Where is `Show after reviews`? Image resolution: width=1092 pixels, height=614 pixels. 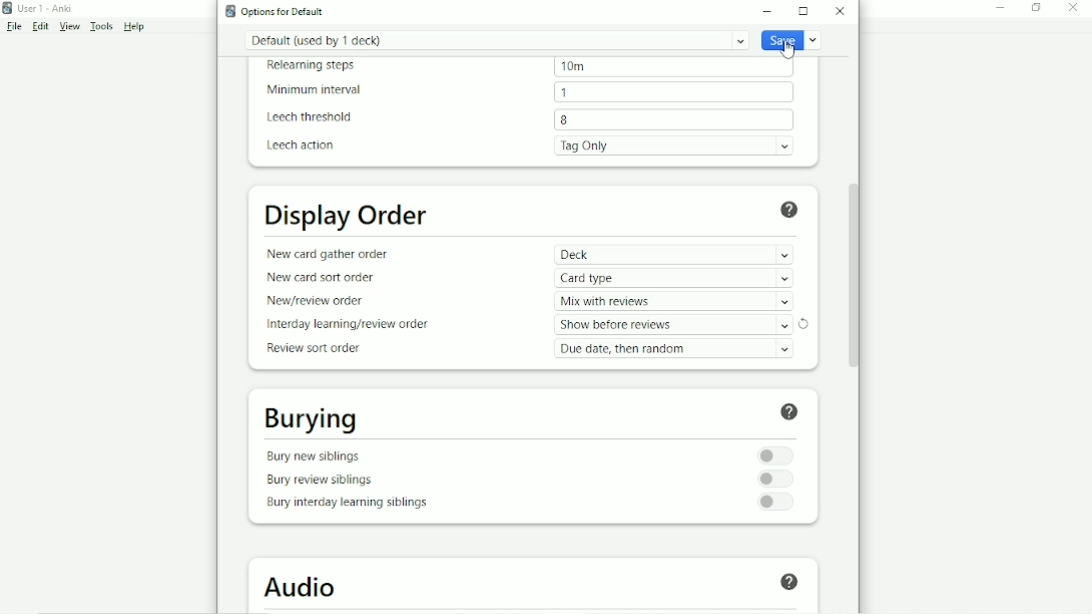 Show after reviews is located at coordinates (674, 325).